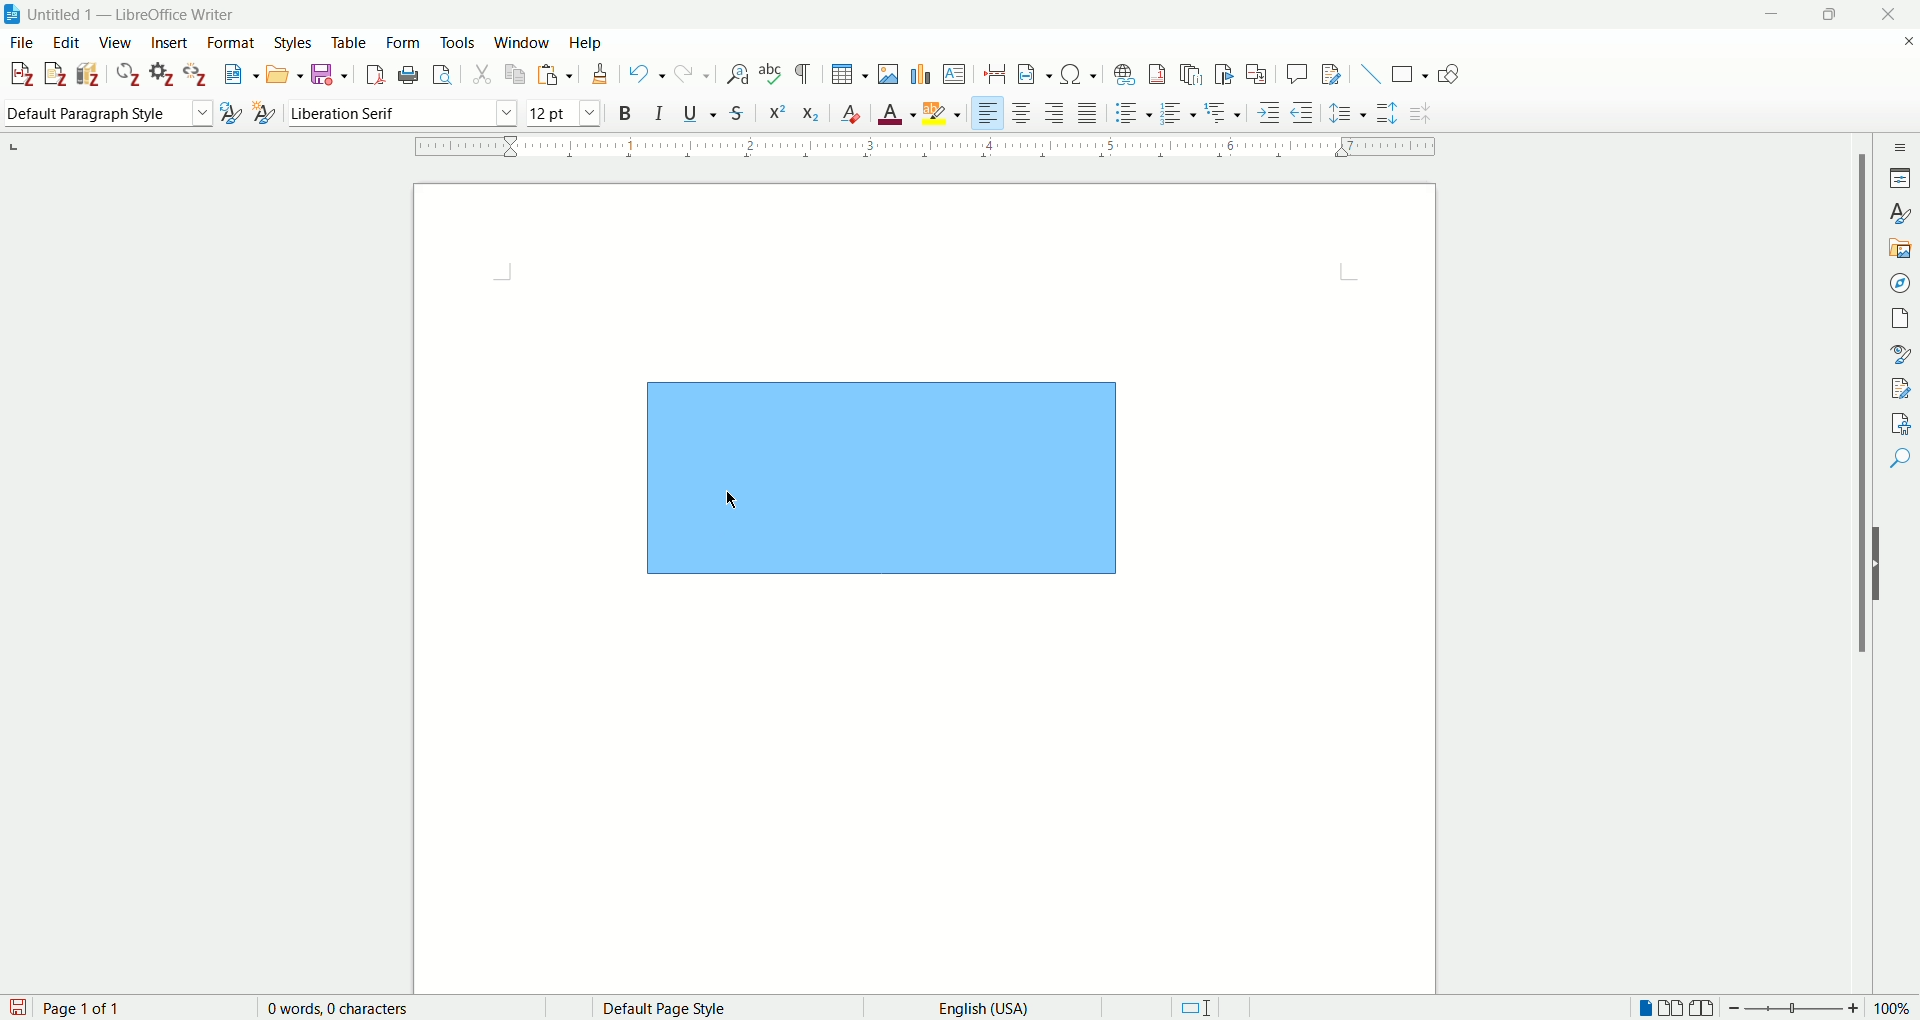 The height and width of the screenshot is (1020, 1920). What do you see at coordinates (1196, 1006) in the screenshot?
I see `standard selection` at bounding box center [1196, 1006].